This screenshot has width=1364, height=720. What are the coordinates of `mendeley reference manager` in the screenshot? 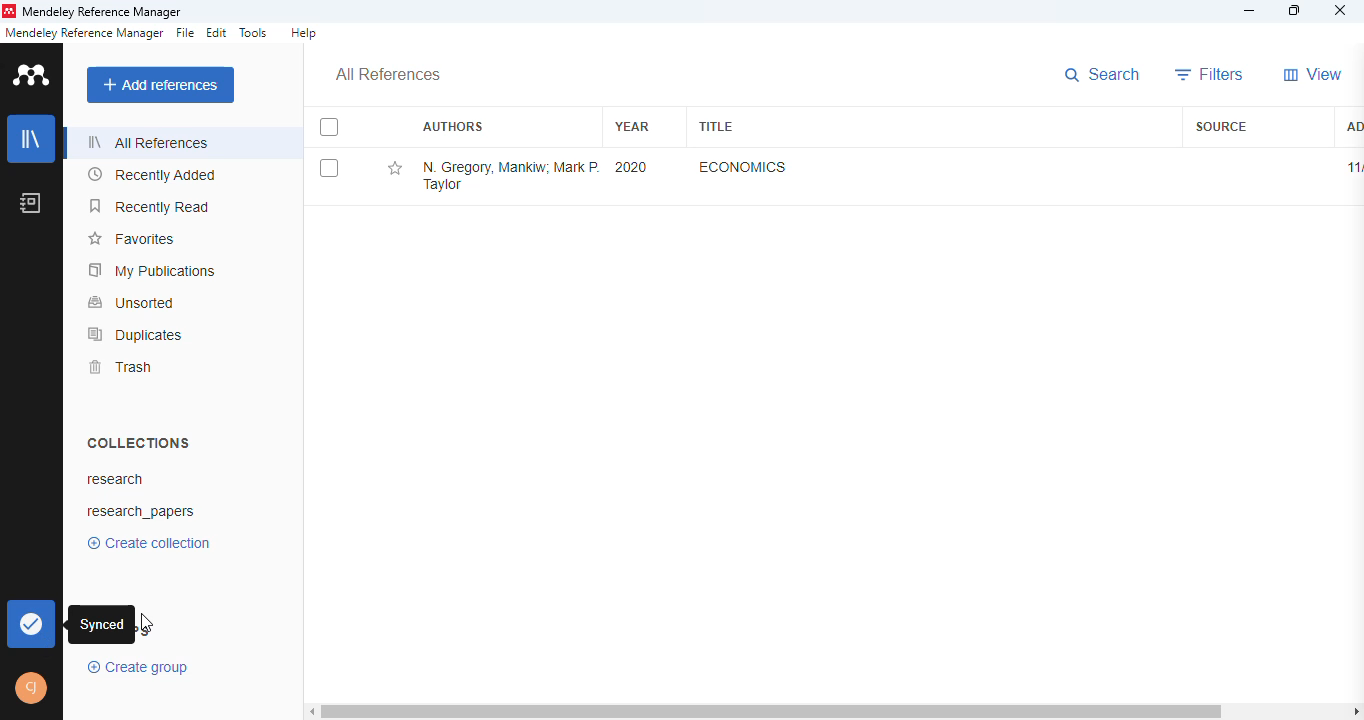 It's located at (103, 11).